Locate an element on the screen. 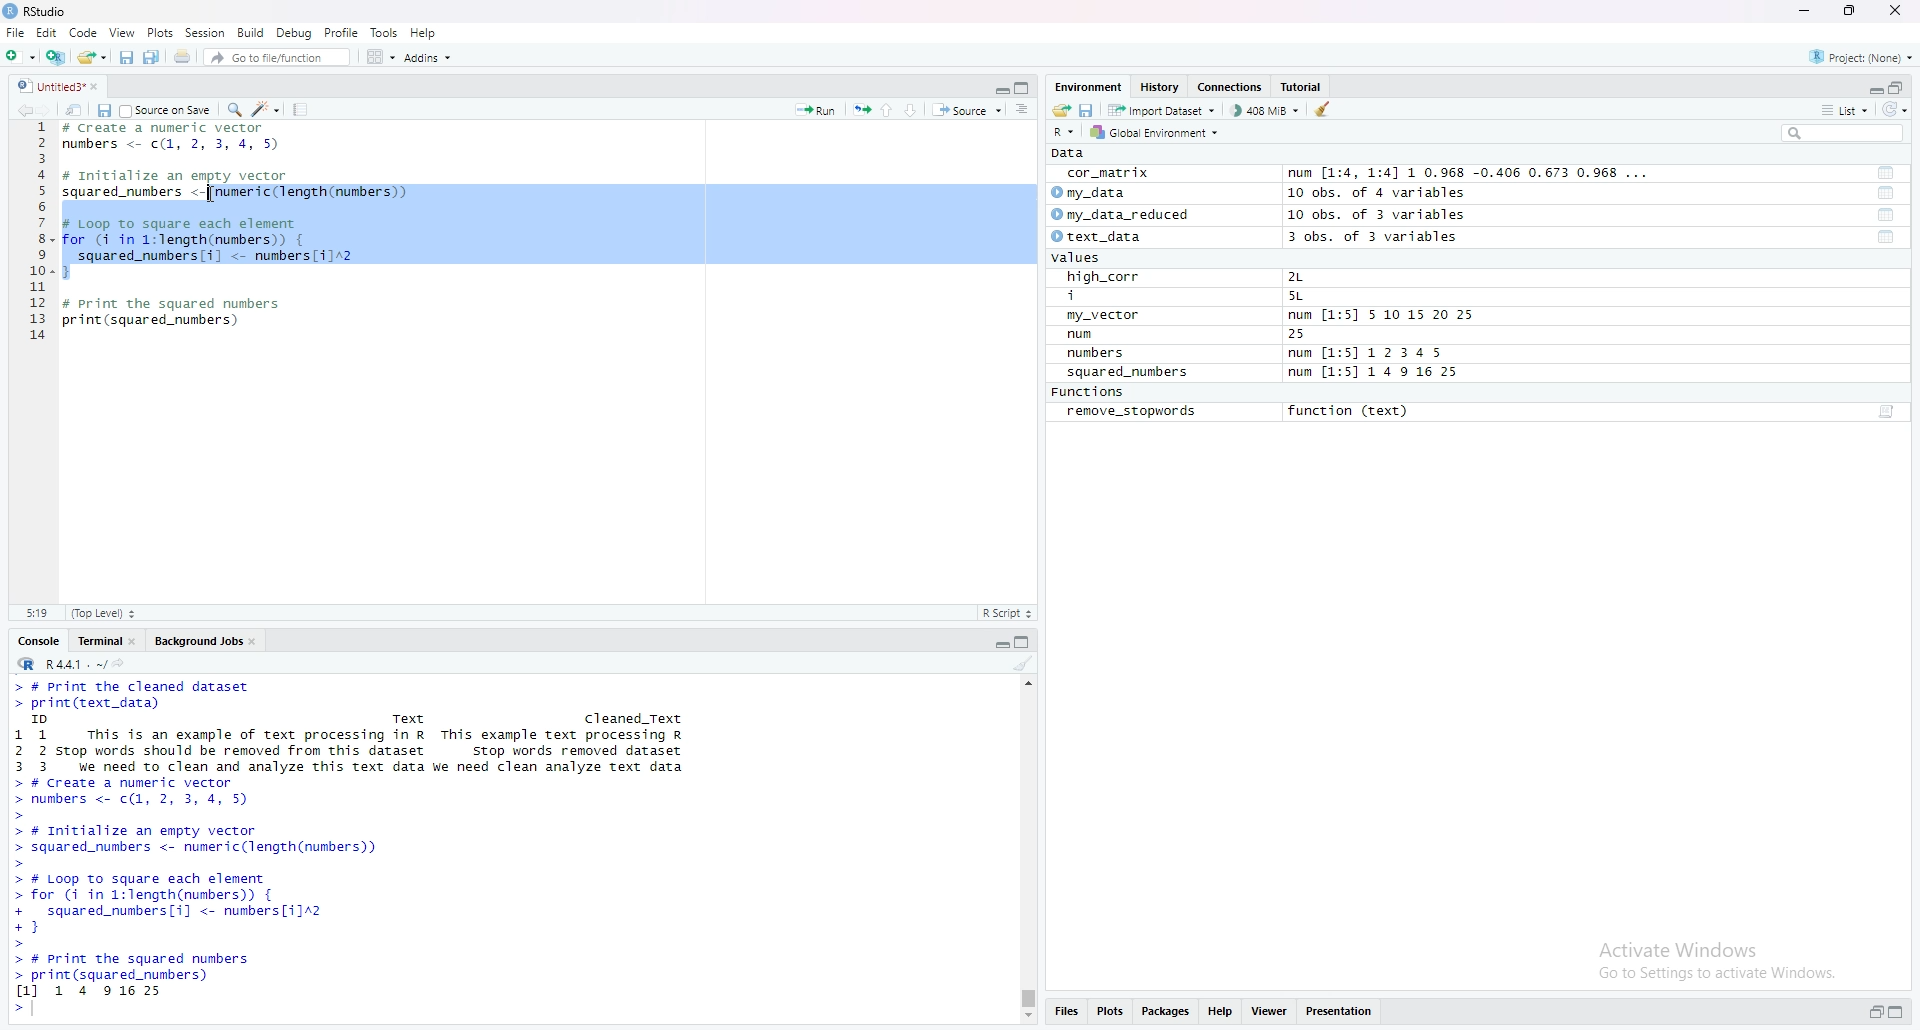  num is located at coordinates (1102, 335).